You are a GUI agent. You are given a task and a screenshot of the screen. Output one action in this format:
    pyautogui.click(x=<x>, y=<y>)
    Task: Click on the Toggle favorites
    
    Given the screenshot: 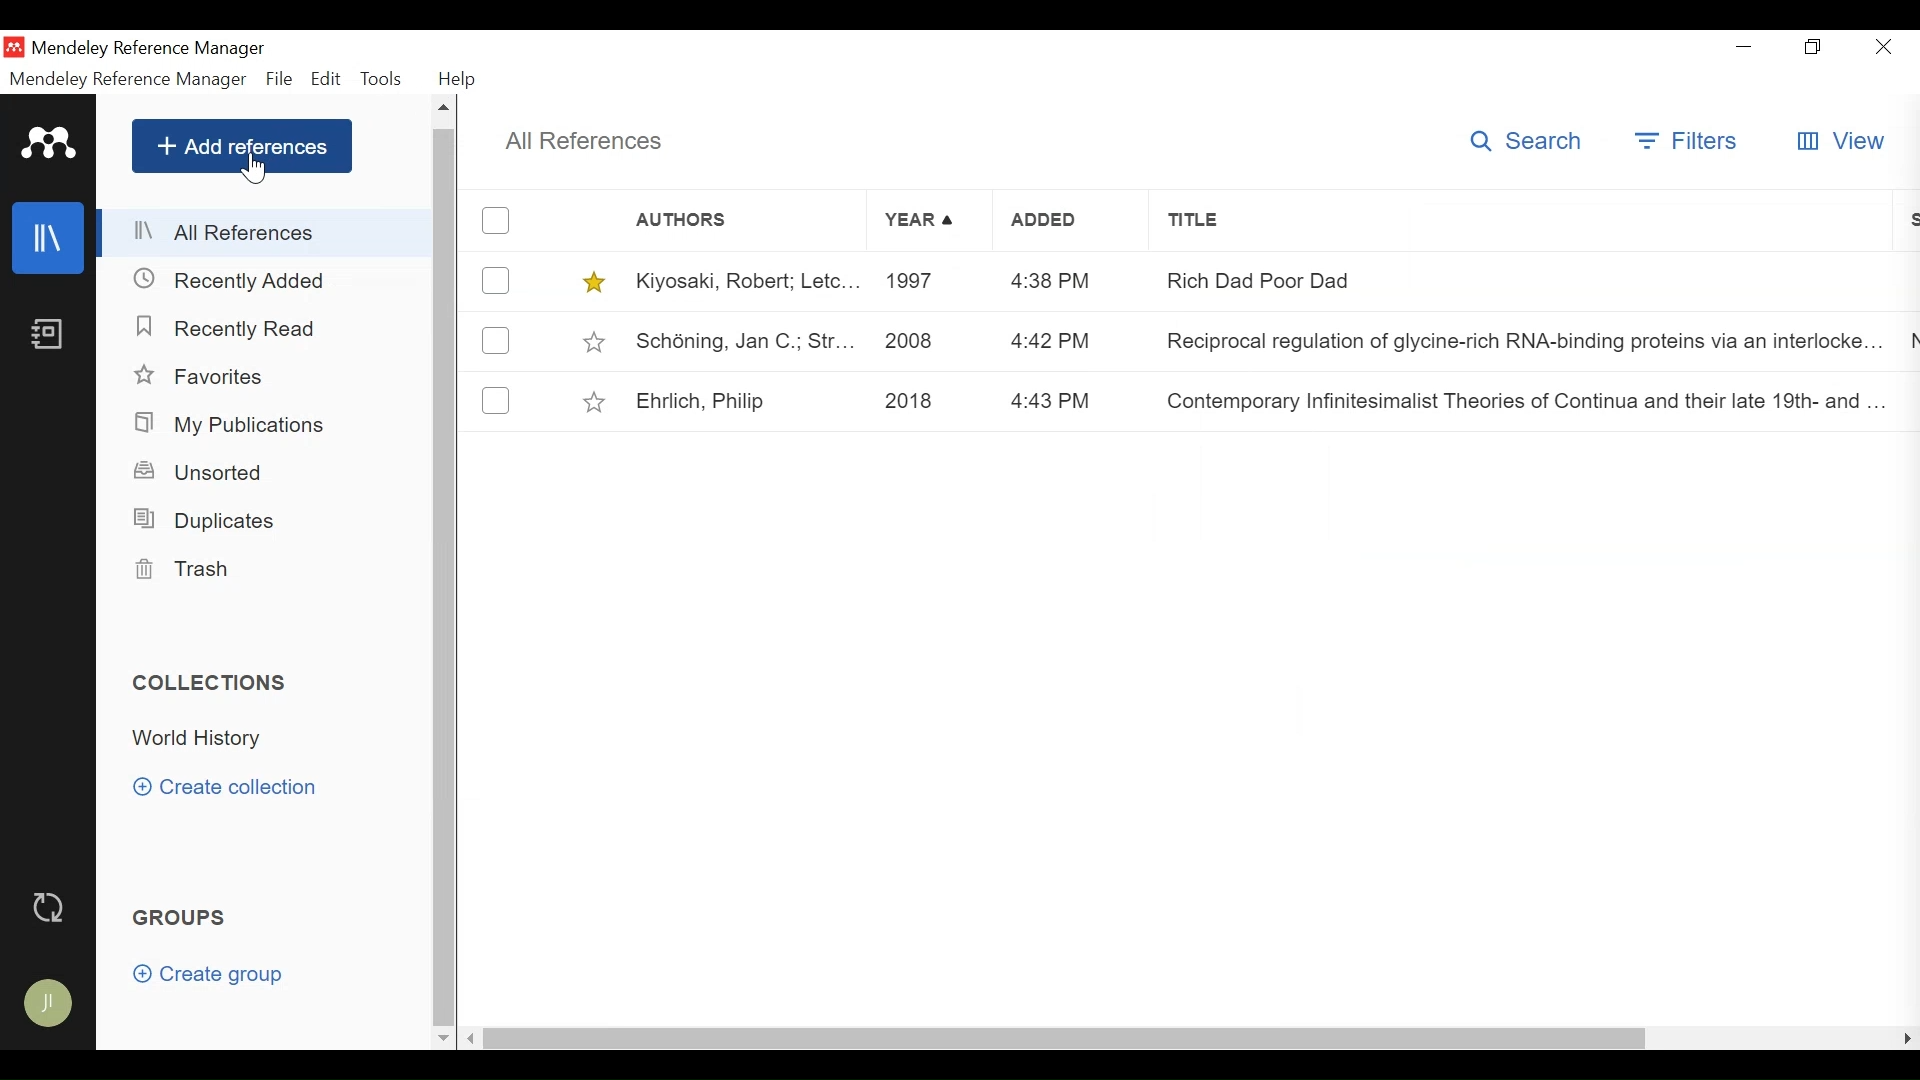 What is the action you would take?
    pyautogui.click(x=597, y=283)
    